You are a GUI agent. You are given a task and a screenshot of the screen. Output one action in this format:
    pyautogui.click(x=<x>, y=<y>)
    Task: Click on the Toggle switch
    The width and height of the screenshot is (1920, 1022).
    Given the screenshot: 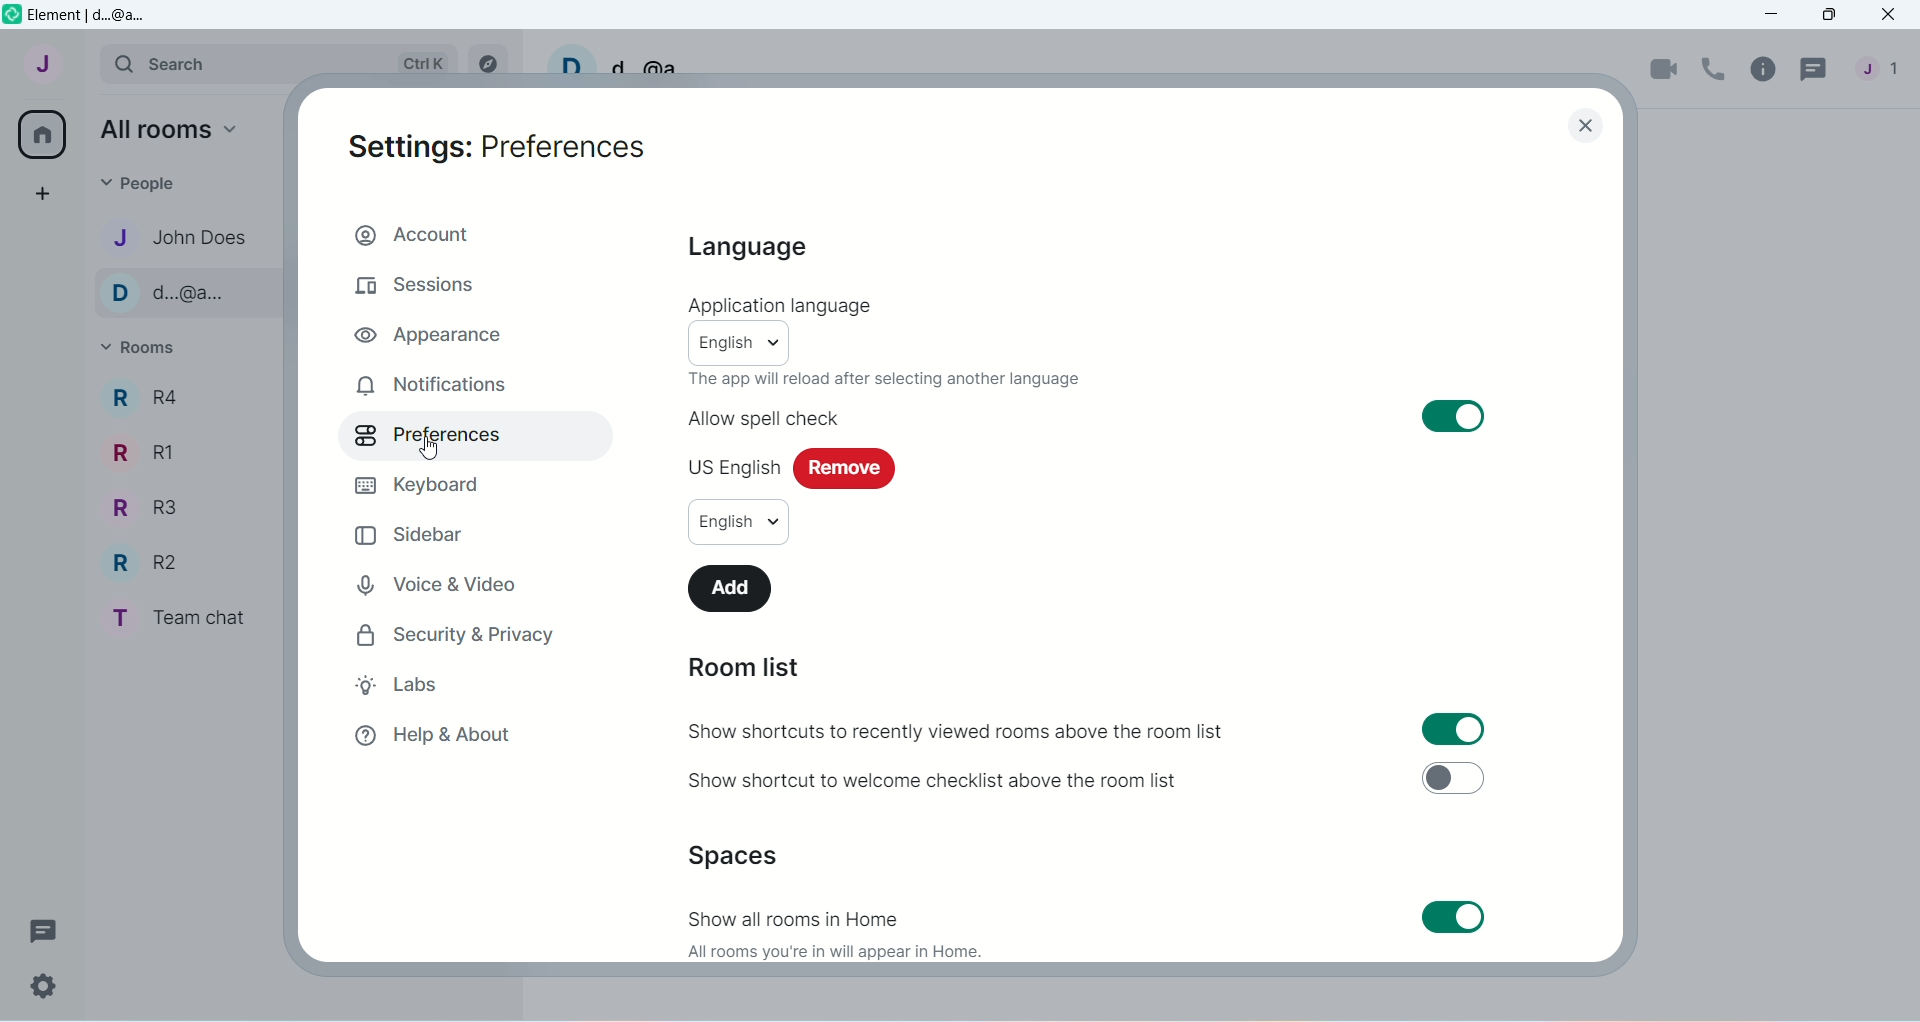 What is the action you would take?
    pyautogui.click(x=1453, y=917)
    